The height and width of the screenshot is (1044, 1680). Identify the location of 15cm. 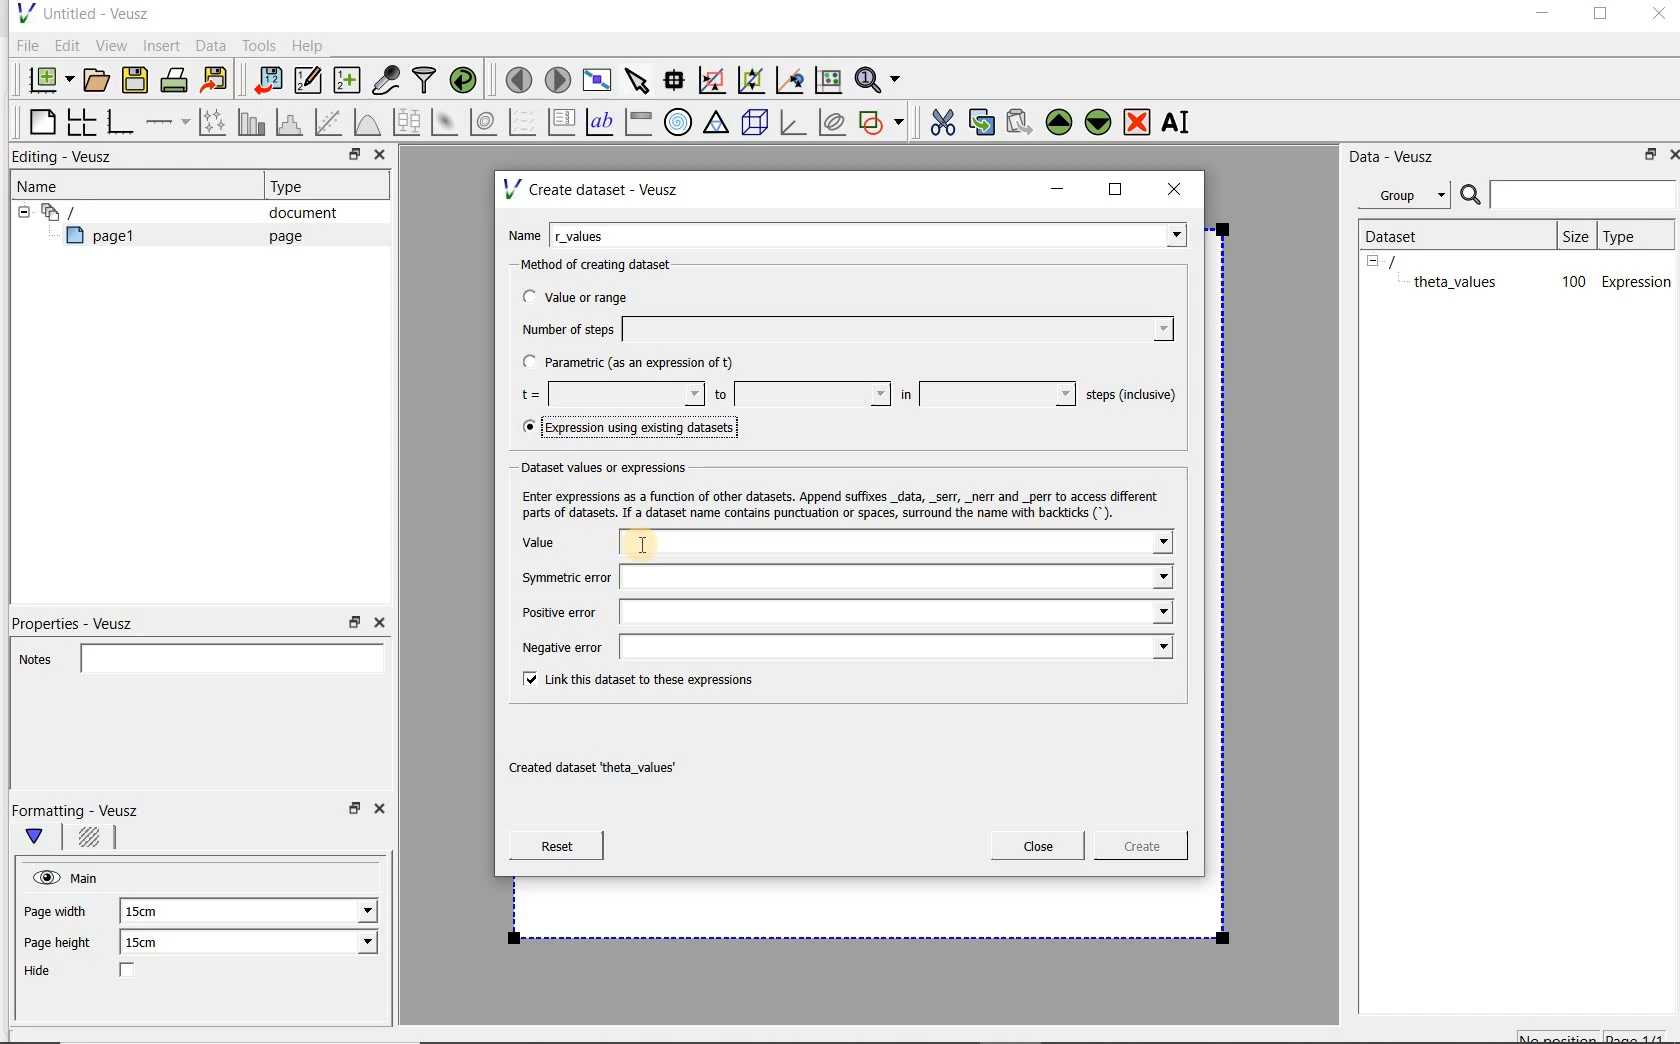
(154, 943).